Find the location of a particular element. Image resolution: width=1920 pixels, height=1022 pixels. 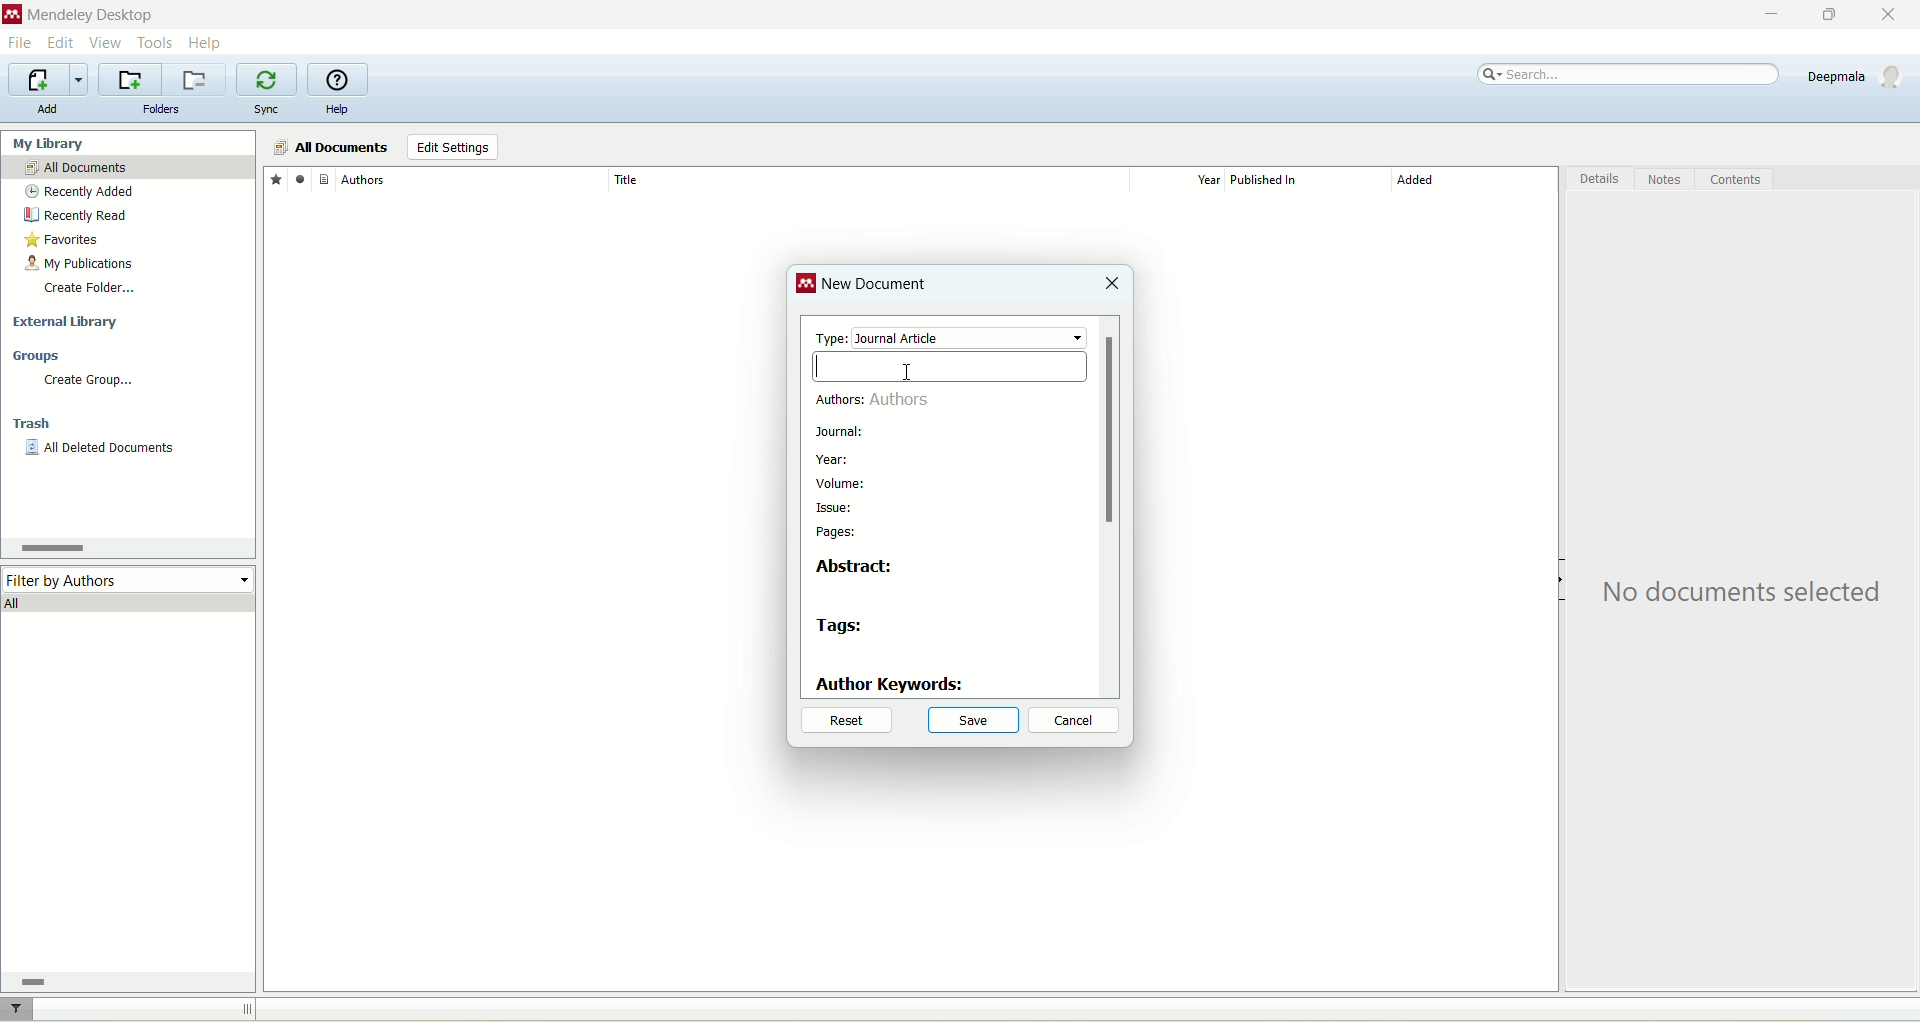

cursor is located at coordinates (826, 366).